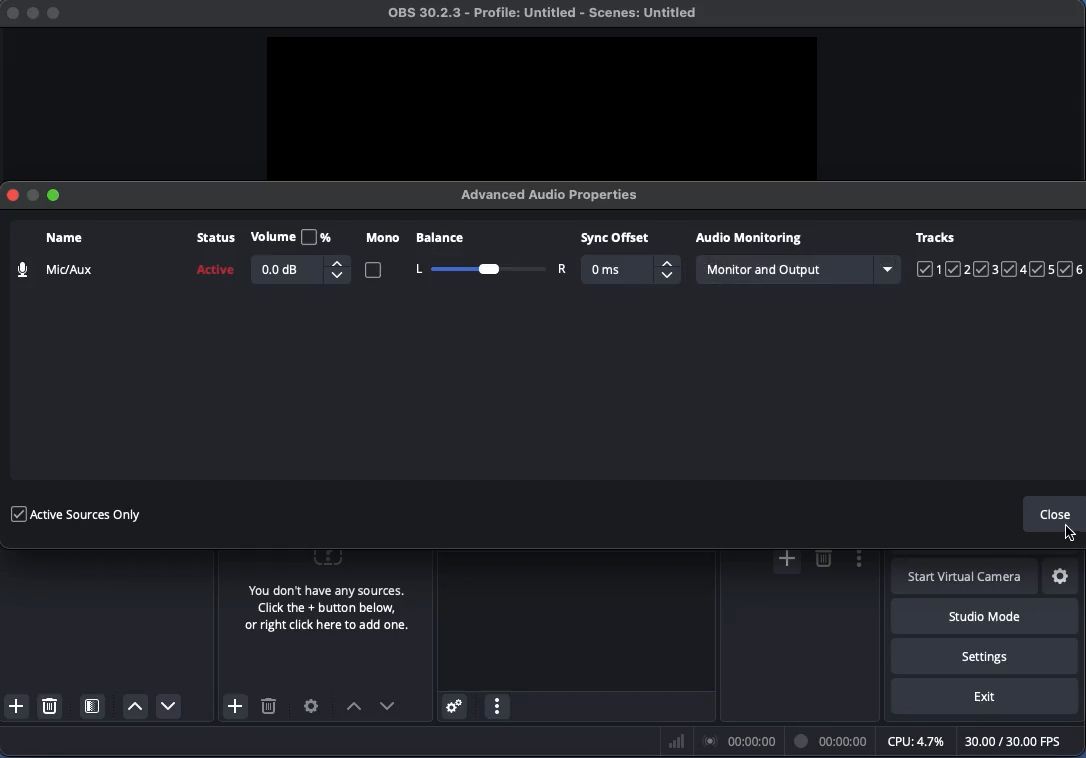 The height and width of the screenshot is (758, 1086). Describe the element at coordinates (323, 595) in the screenshot. I see `No source selected` at that location.